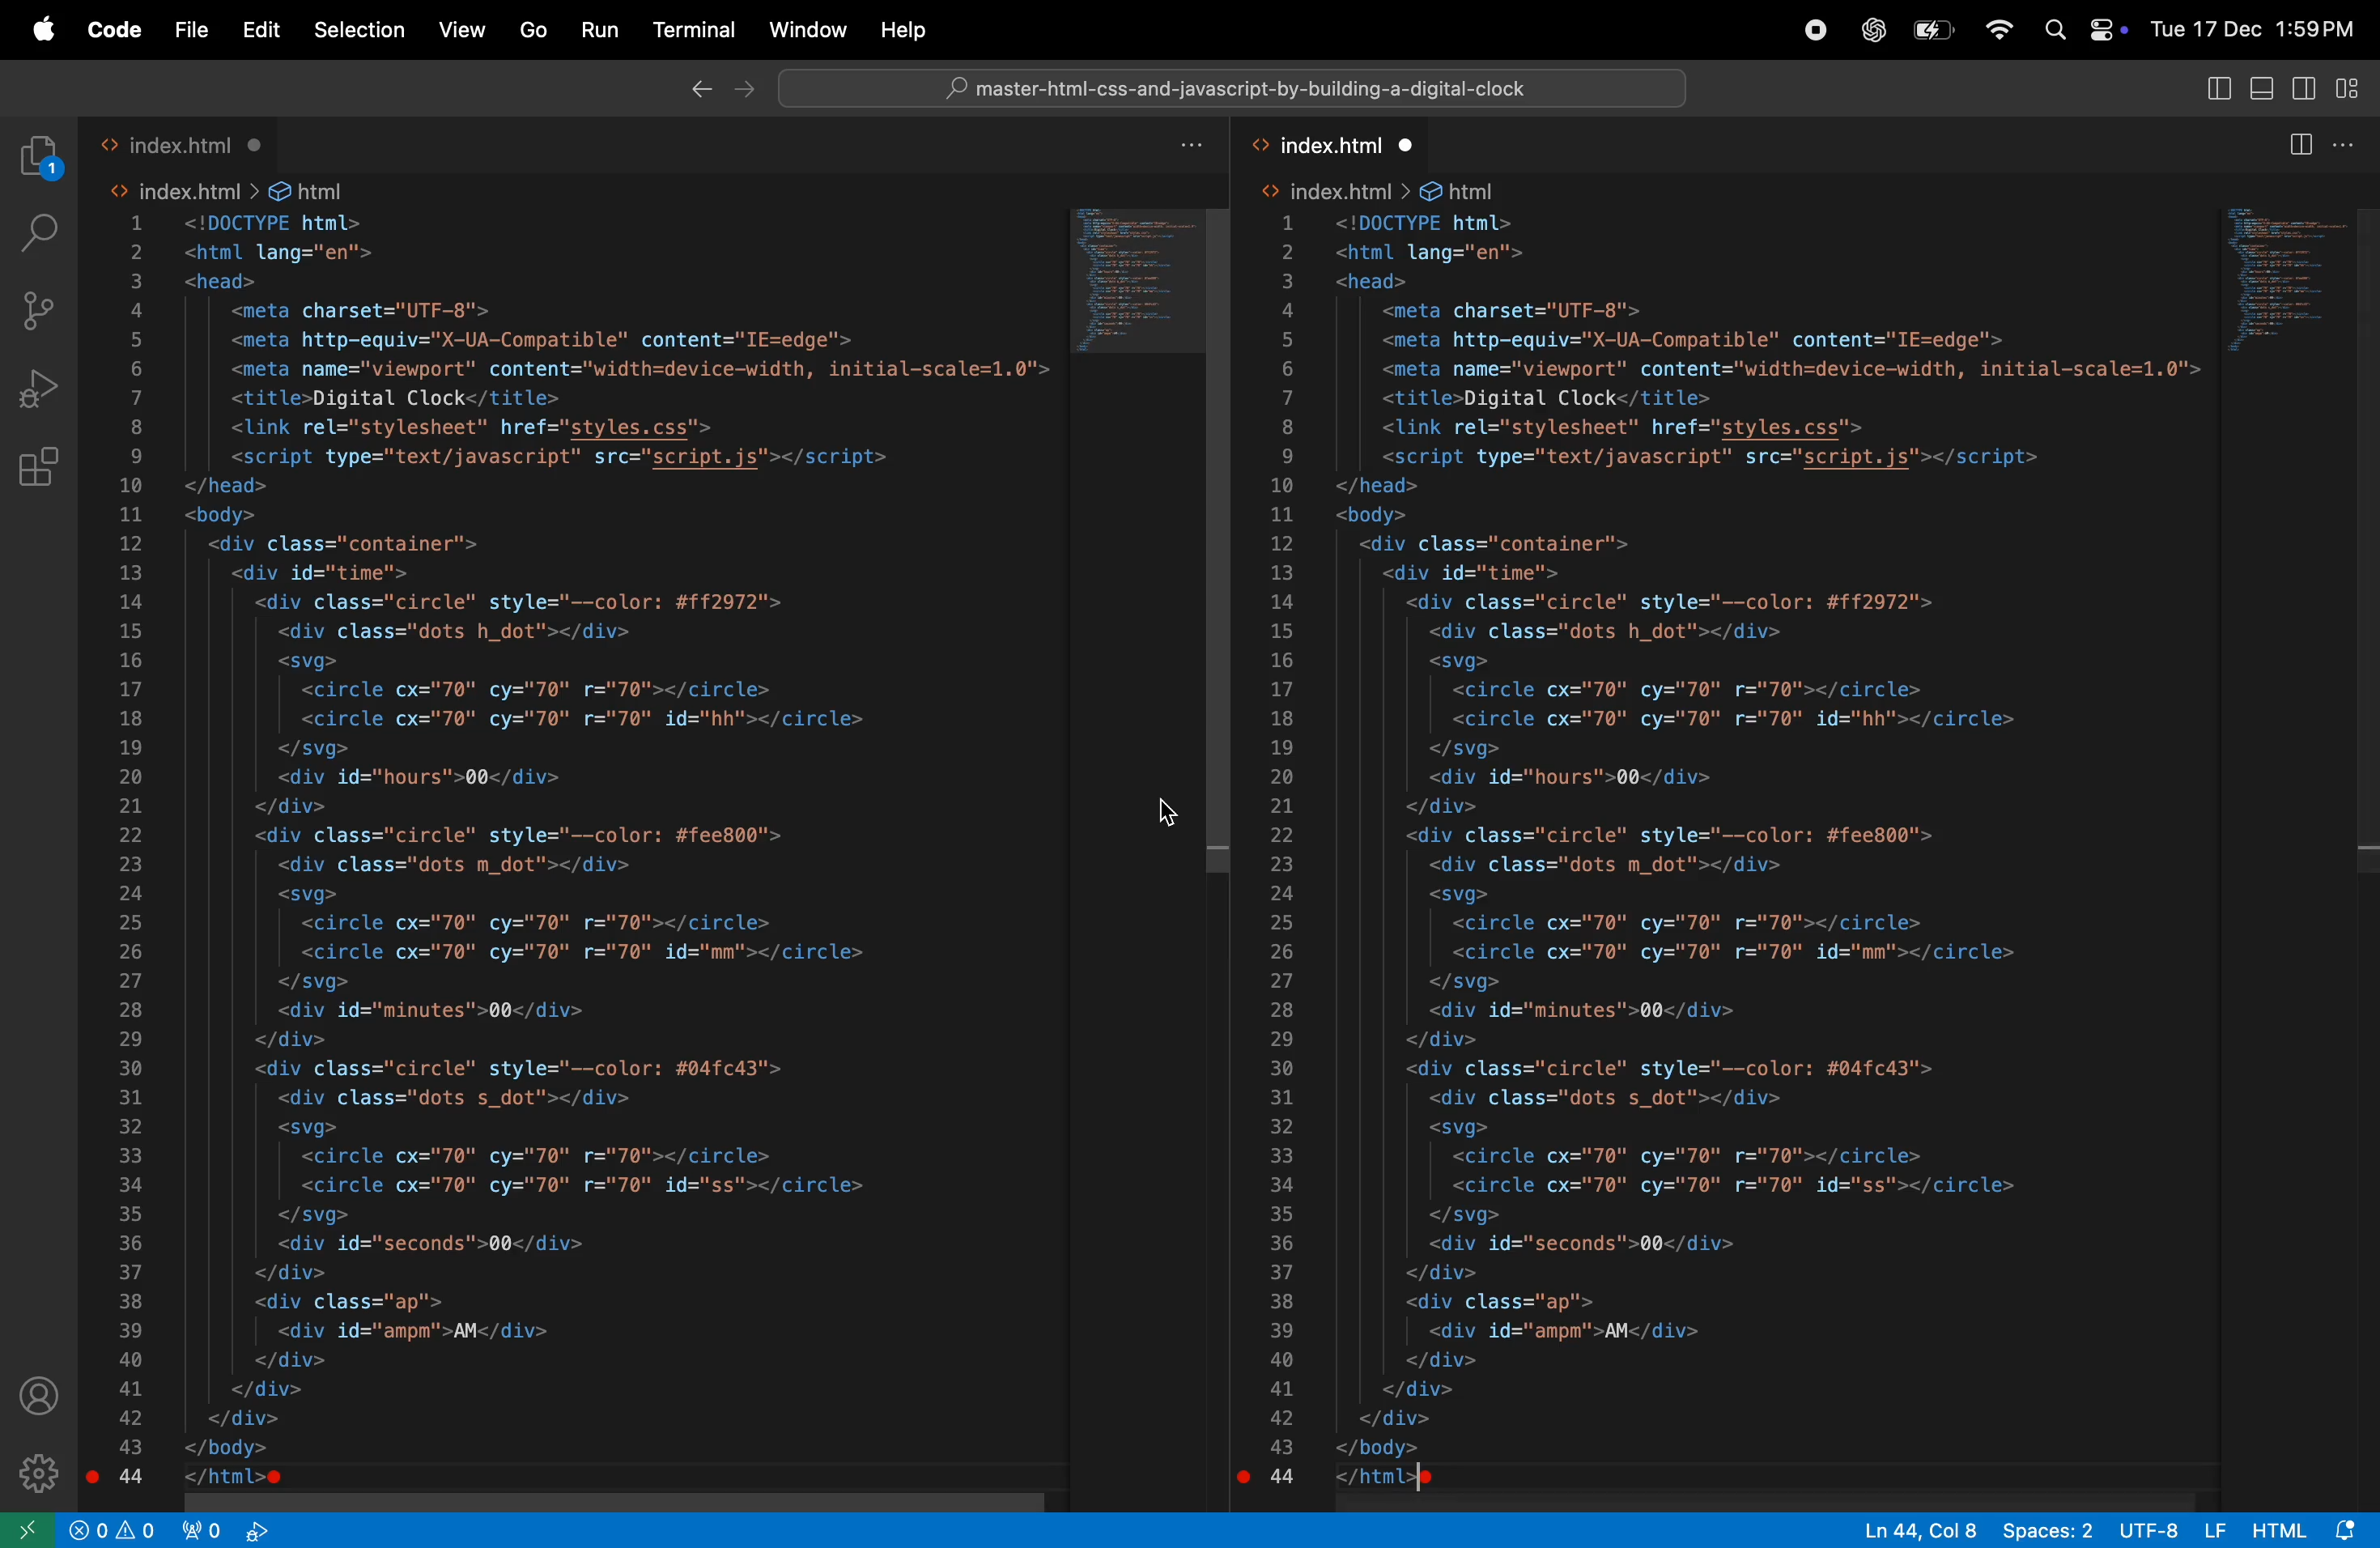 Image resolution: width=2380 pixels, height=1548 pixels. Describe the element at coordinates (2303, 92) in the screenshot. I see `toggle secondary panel` at that location.